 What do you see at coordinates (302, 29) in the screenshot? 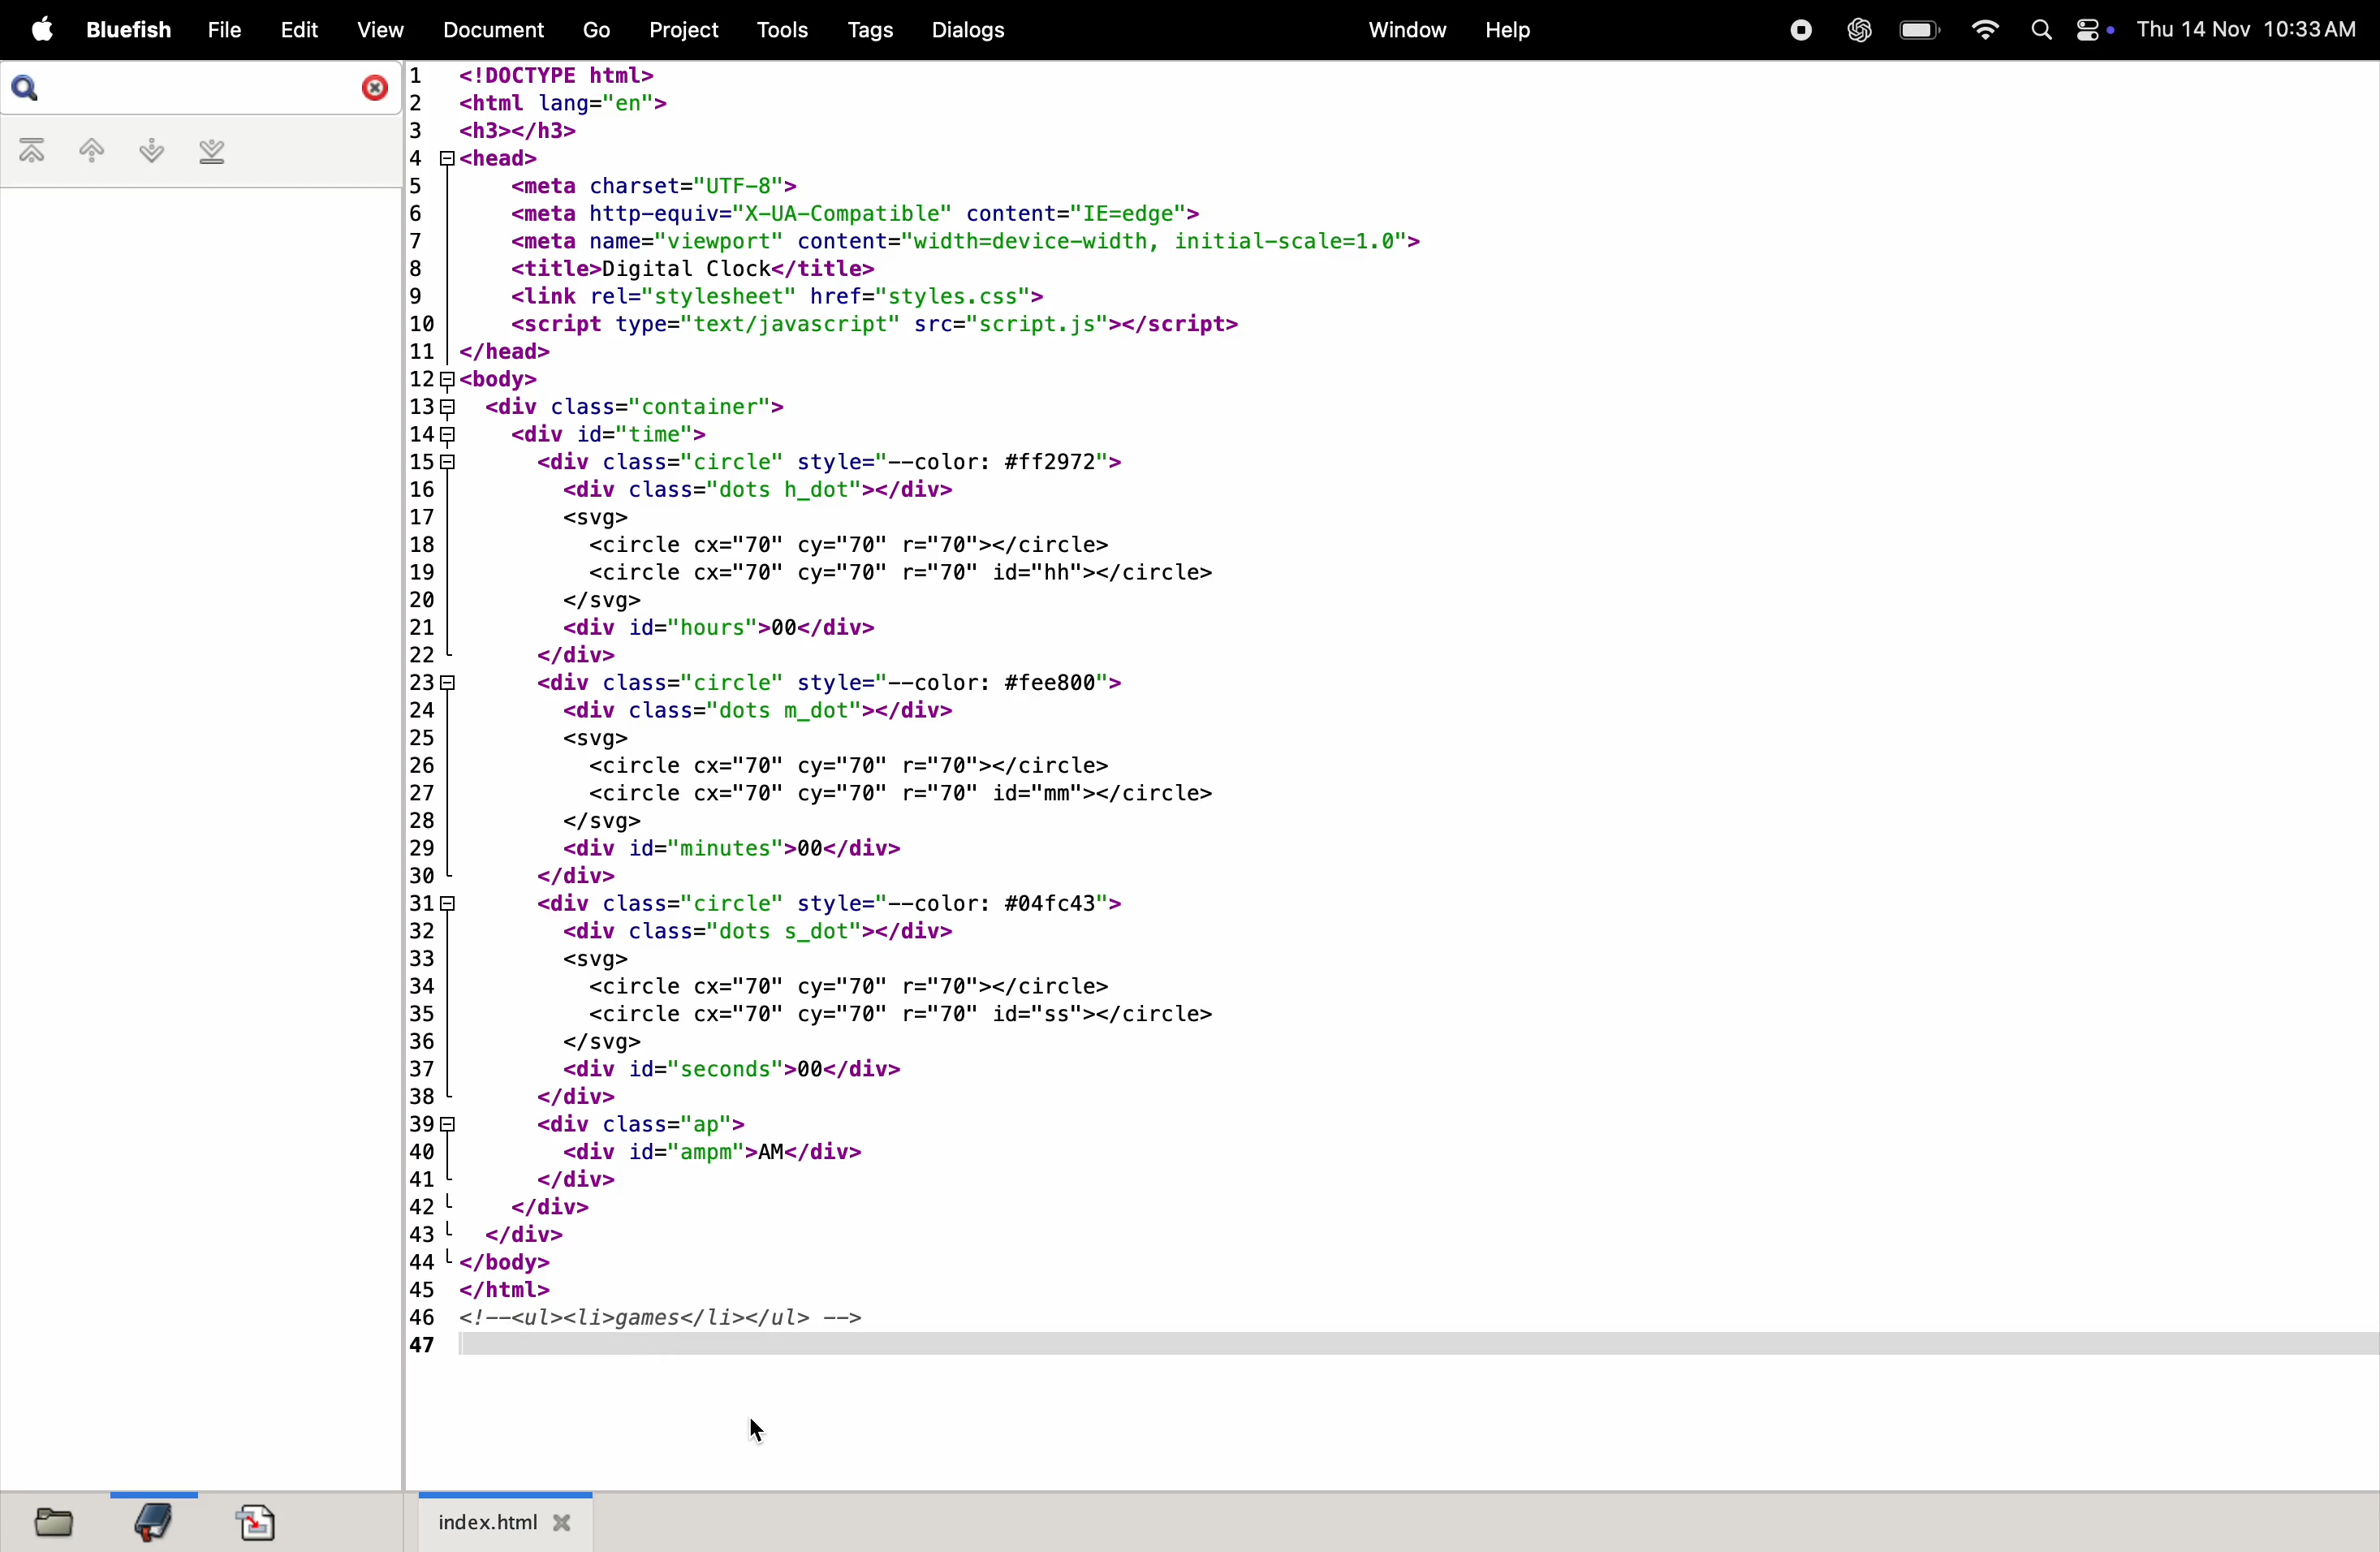
I see `Edit` at bounding box center [302, 29].